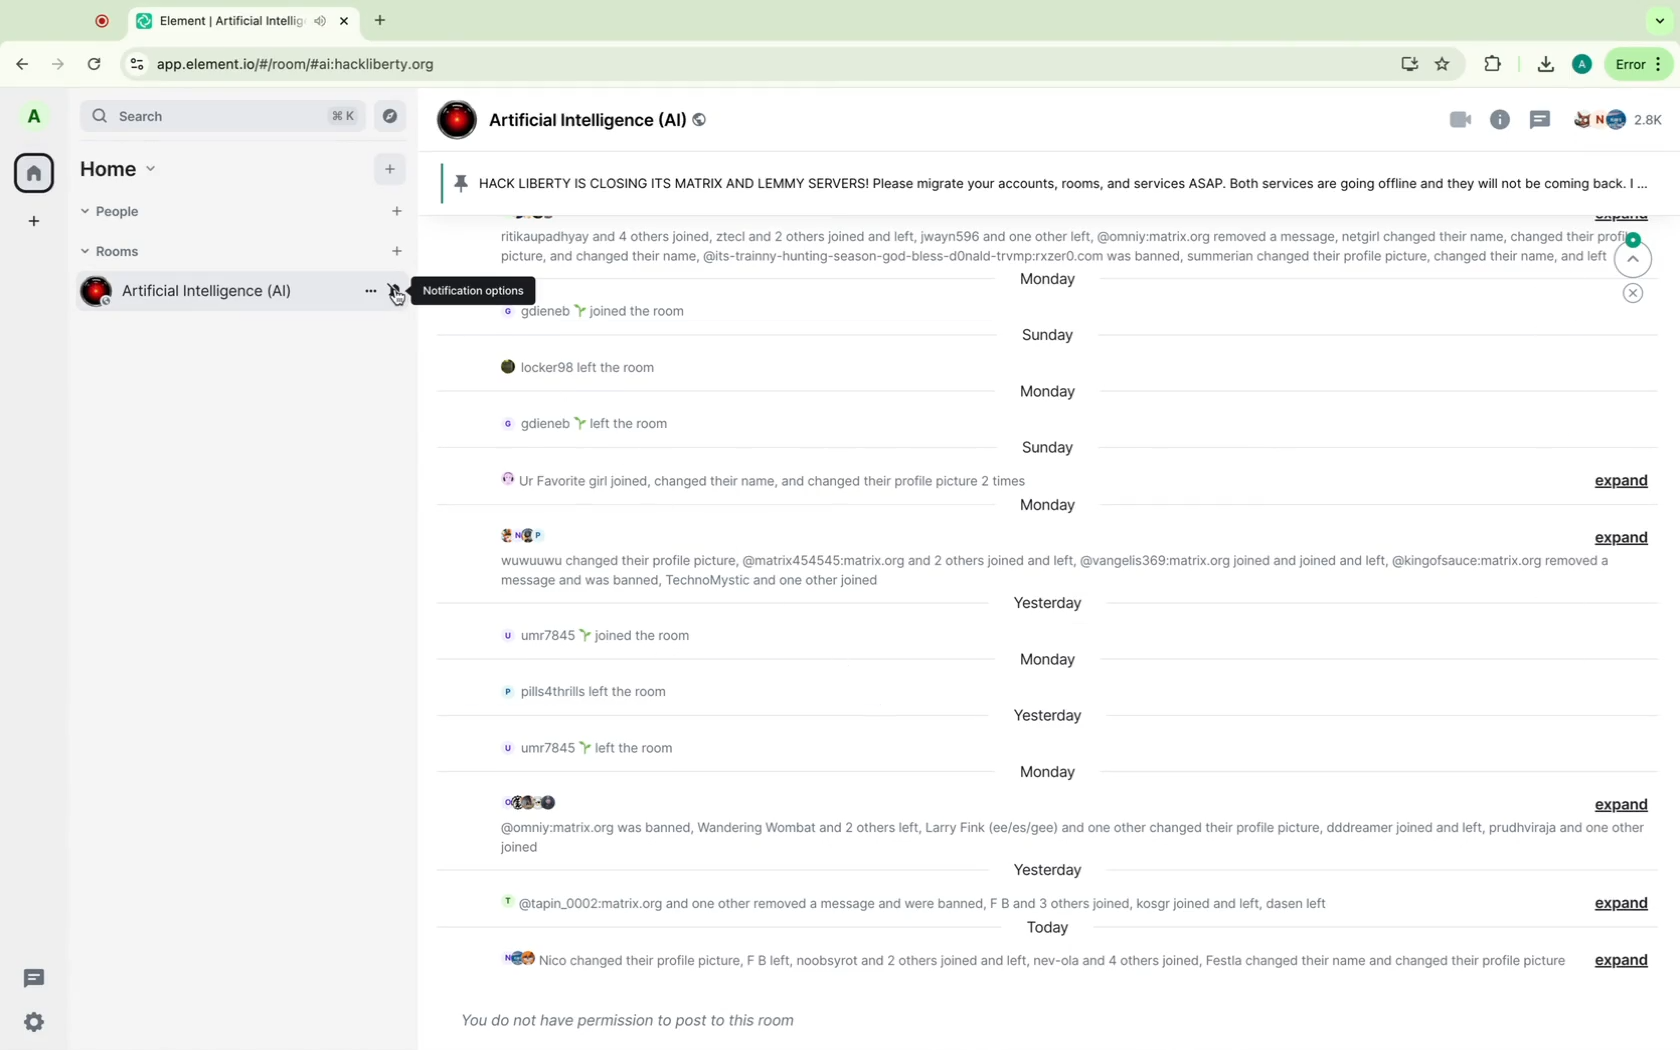  I want to click on day, so click(1043, 929).